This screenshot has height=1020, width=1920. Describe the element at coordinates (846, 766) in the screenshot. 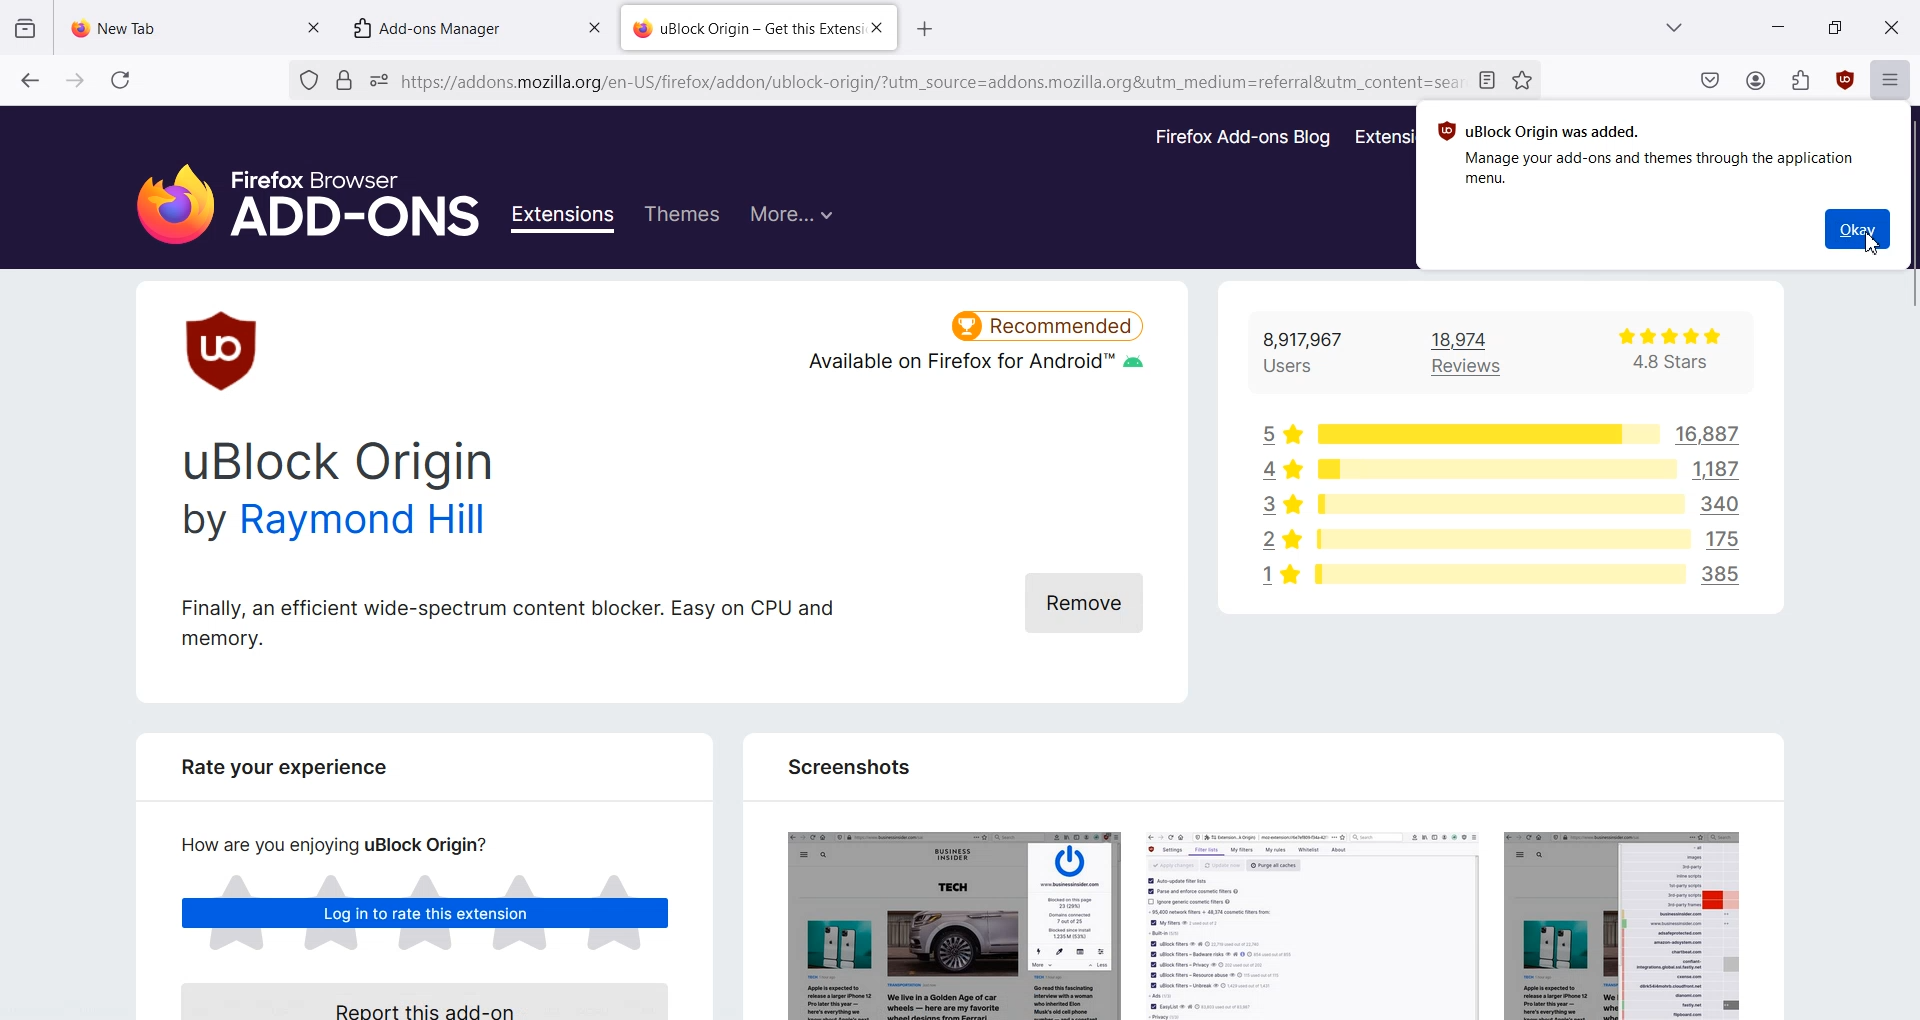

I see `Screenshots` at that location.